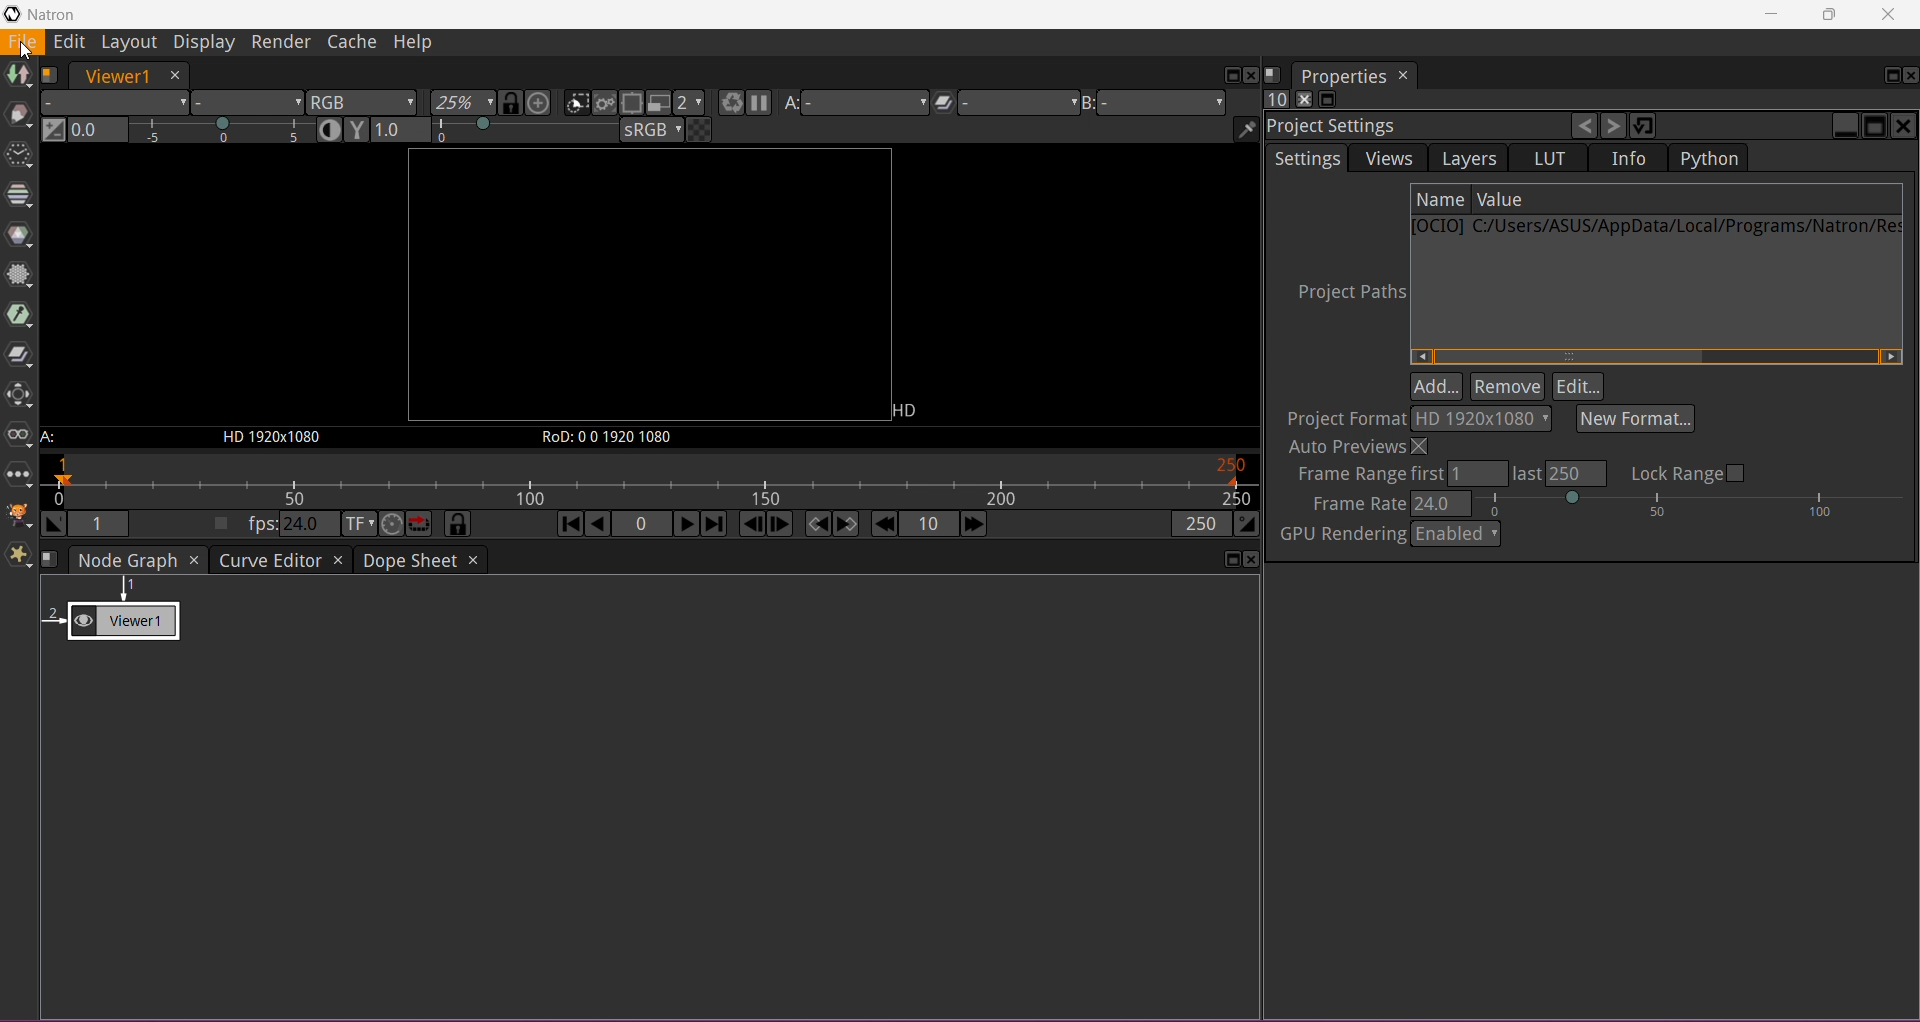 This screenshot has width=1920, height=1022. Describe the element at coordinates (51, 131) in the screenshot. I see `Switch between "neutral" 1.0 gain f-stop and the previous setting` at that location.